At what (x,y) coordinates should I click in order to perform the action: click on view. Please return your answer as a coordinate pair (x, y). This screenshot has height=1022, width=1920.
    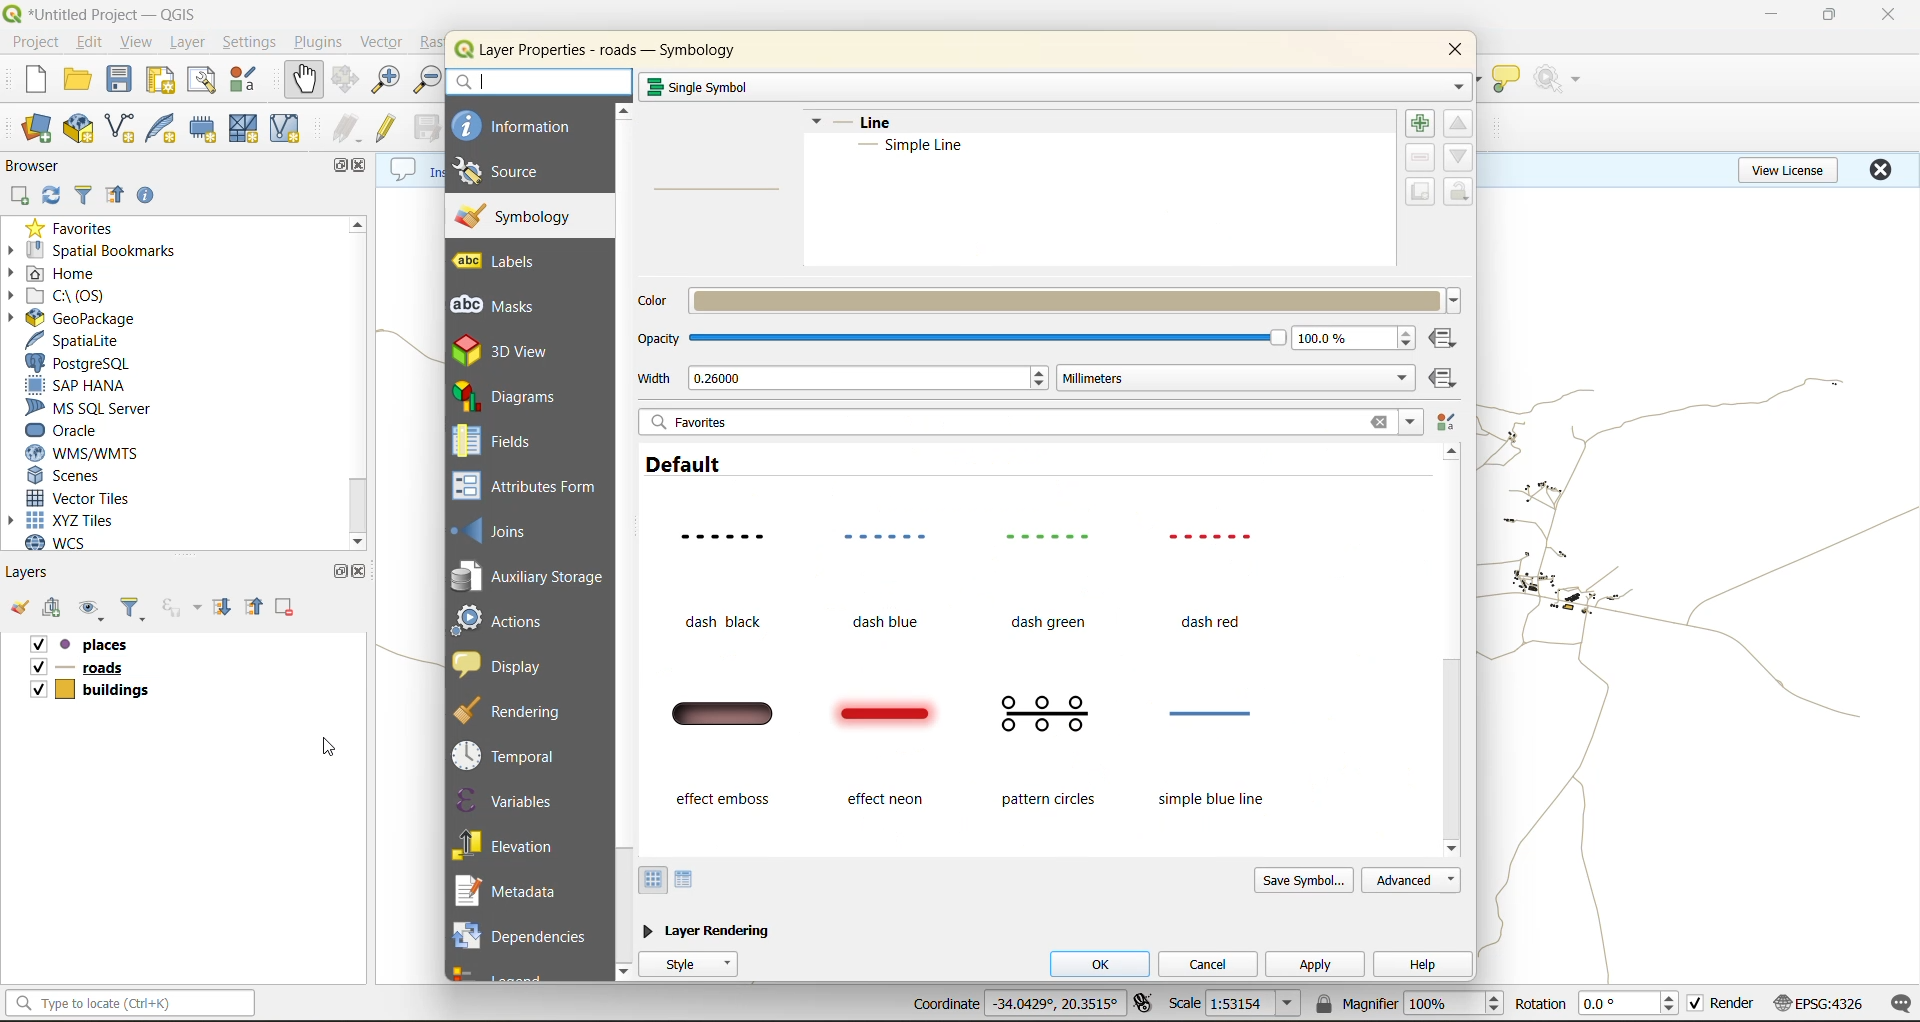
    Looking at the image, I should click on (137, 42).